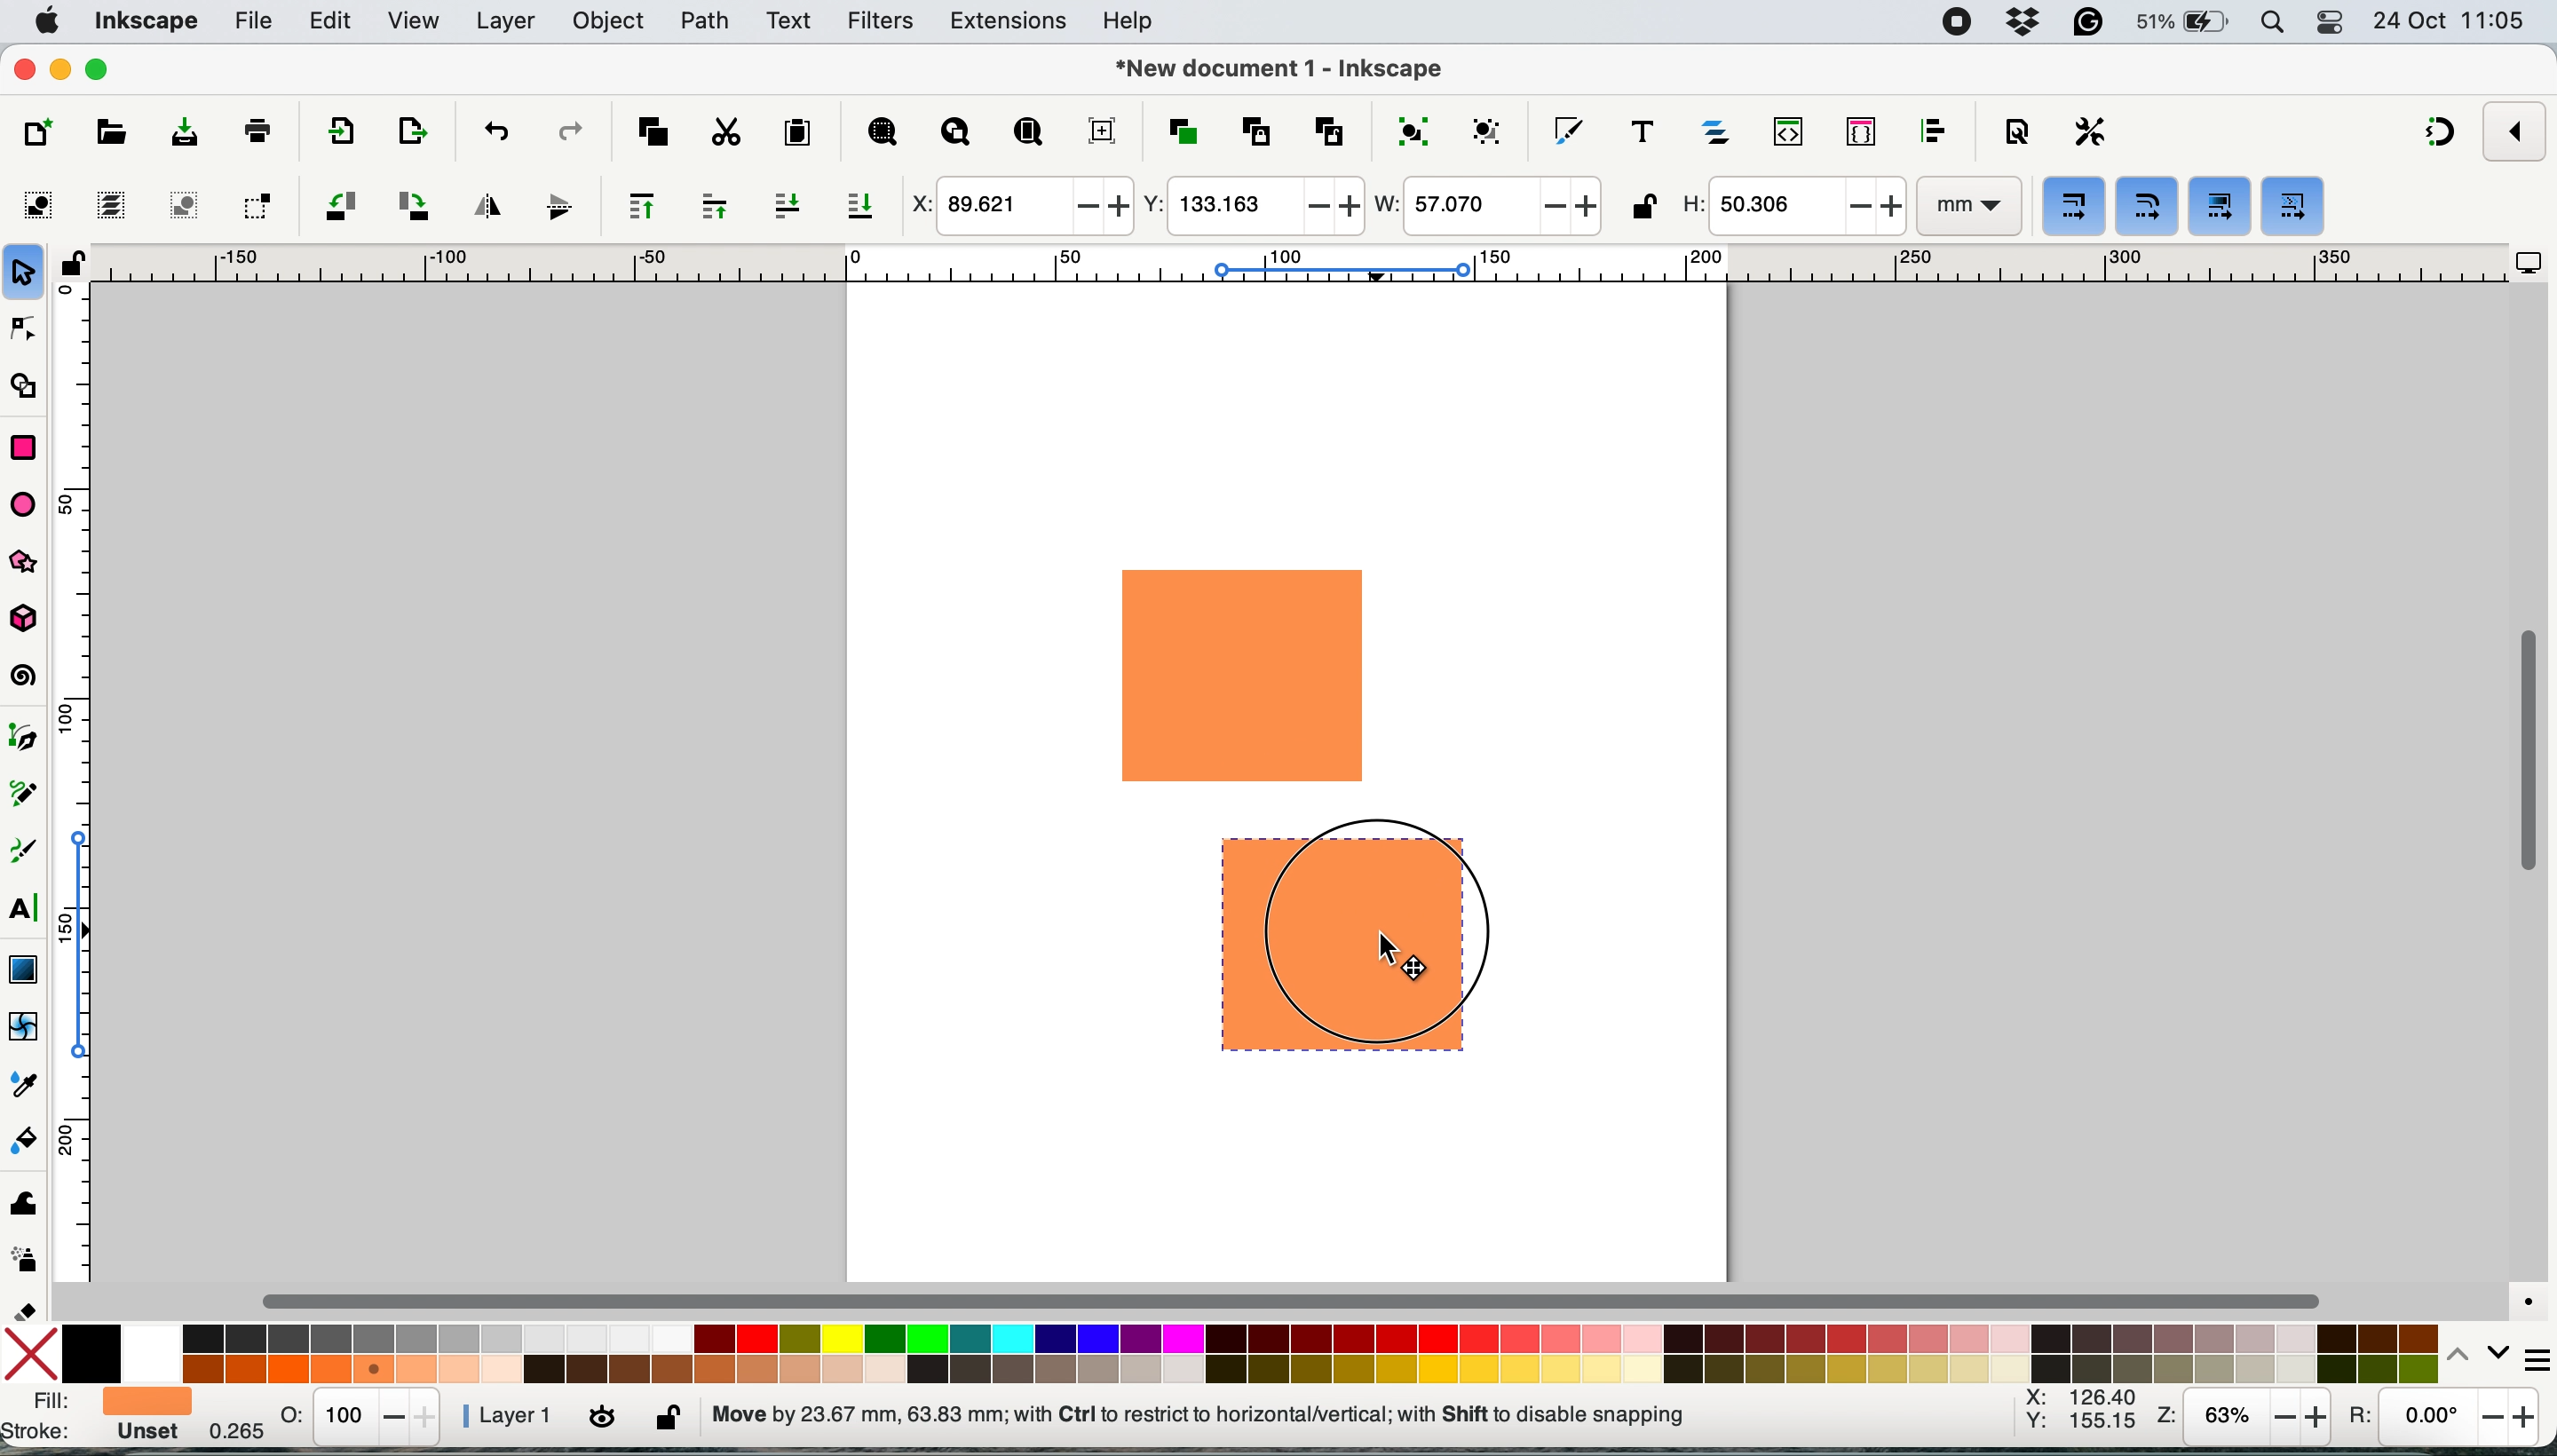  I want to click on cut, so click(724, 131).